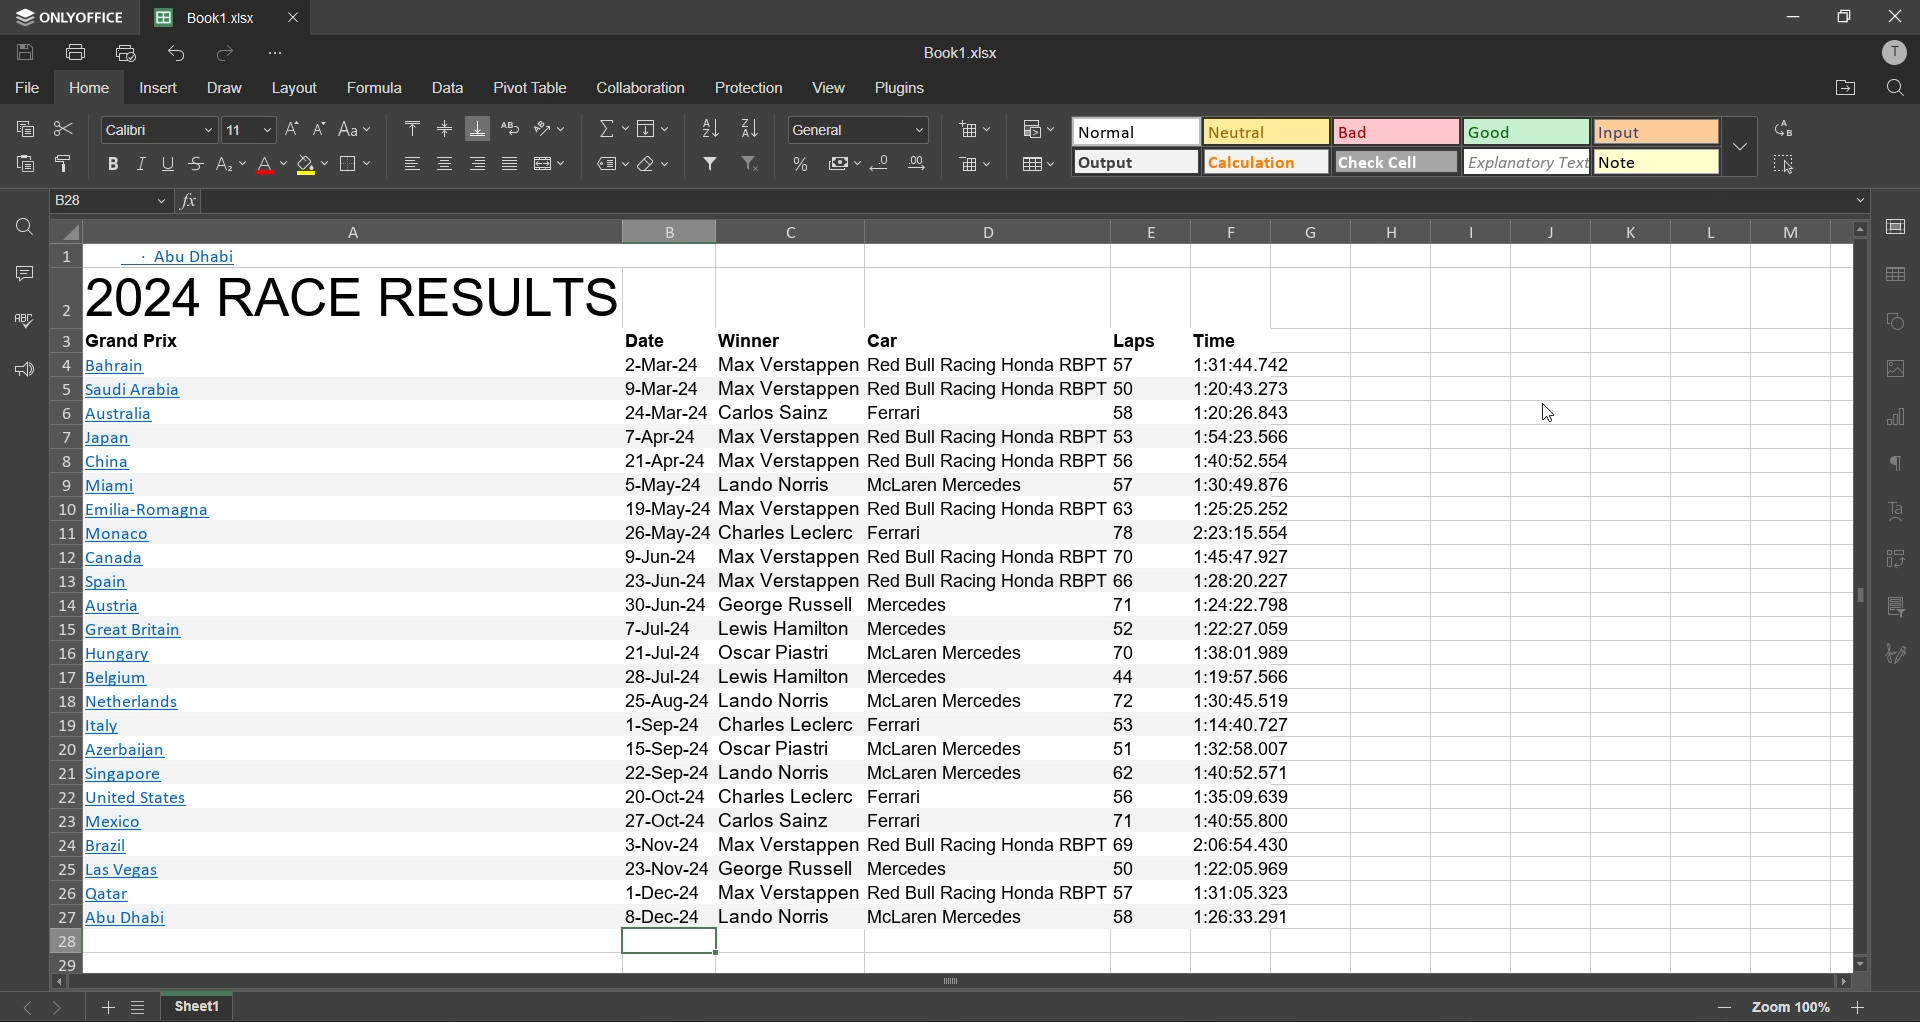  Describe the element at coordinates (1135, 131) in the screenshot. I see `normal` at that location.